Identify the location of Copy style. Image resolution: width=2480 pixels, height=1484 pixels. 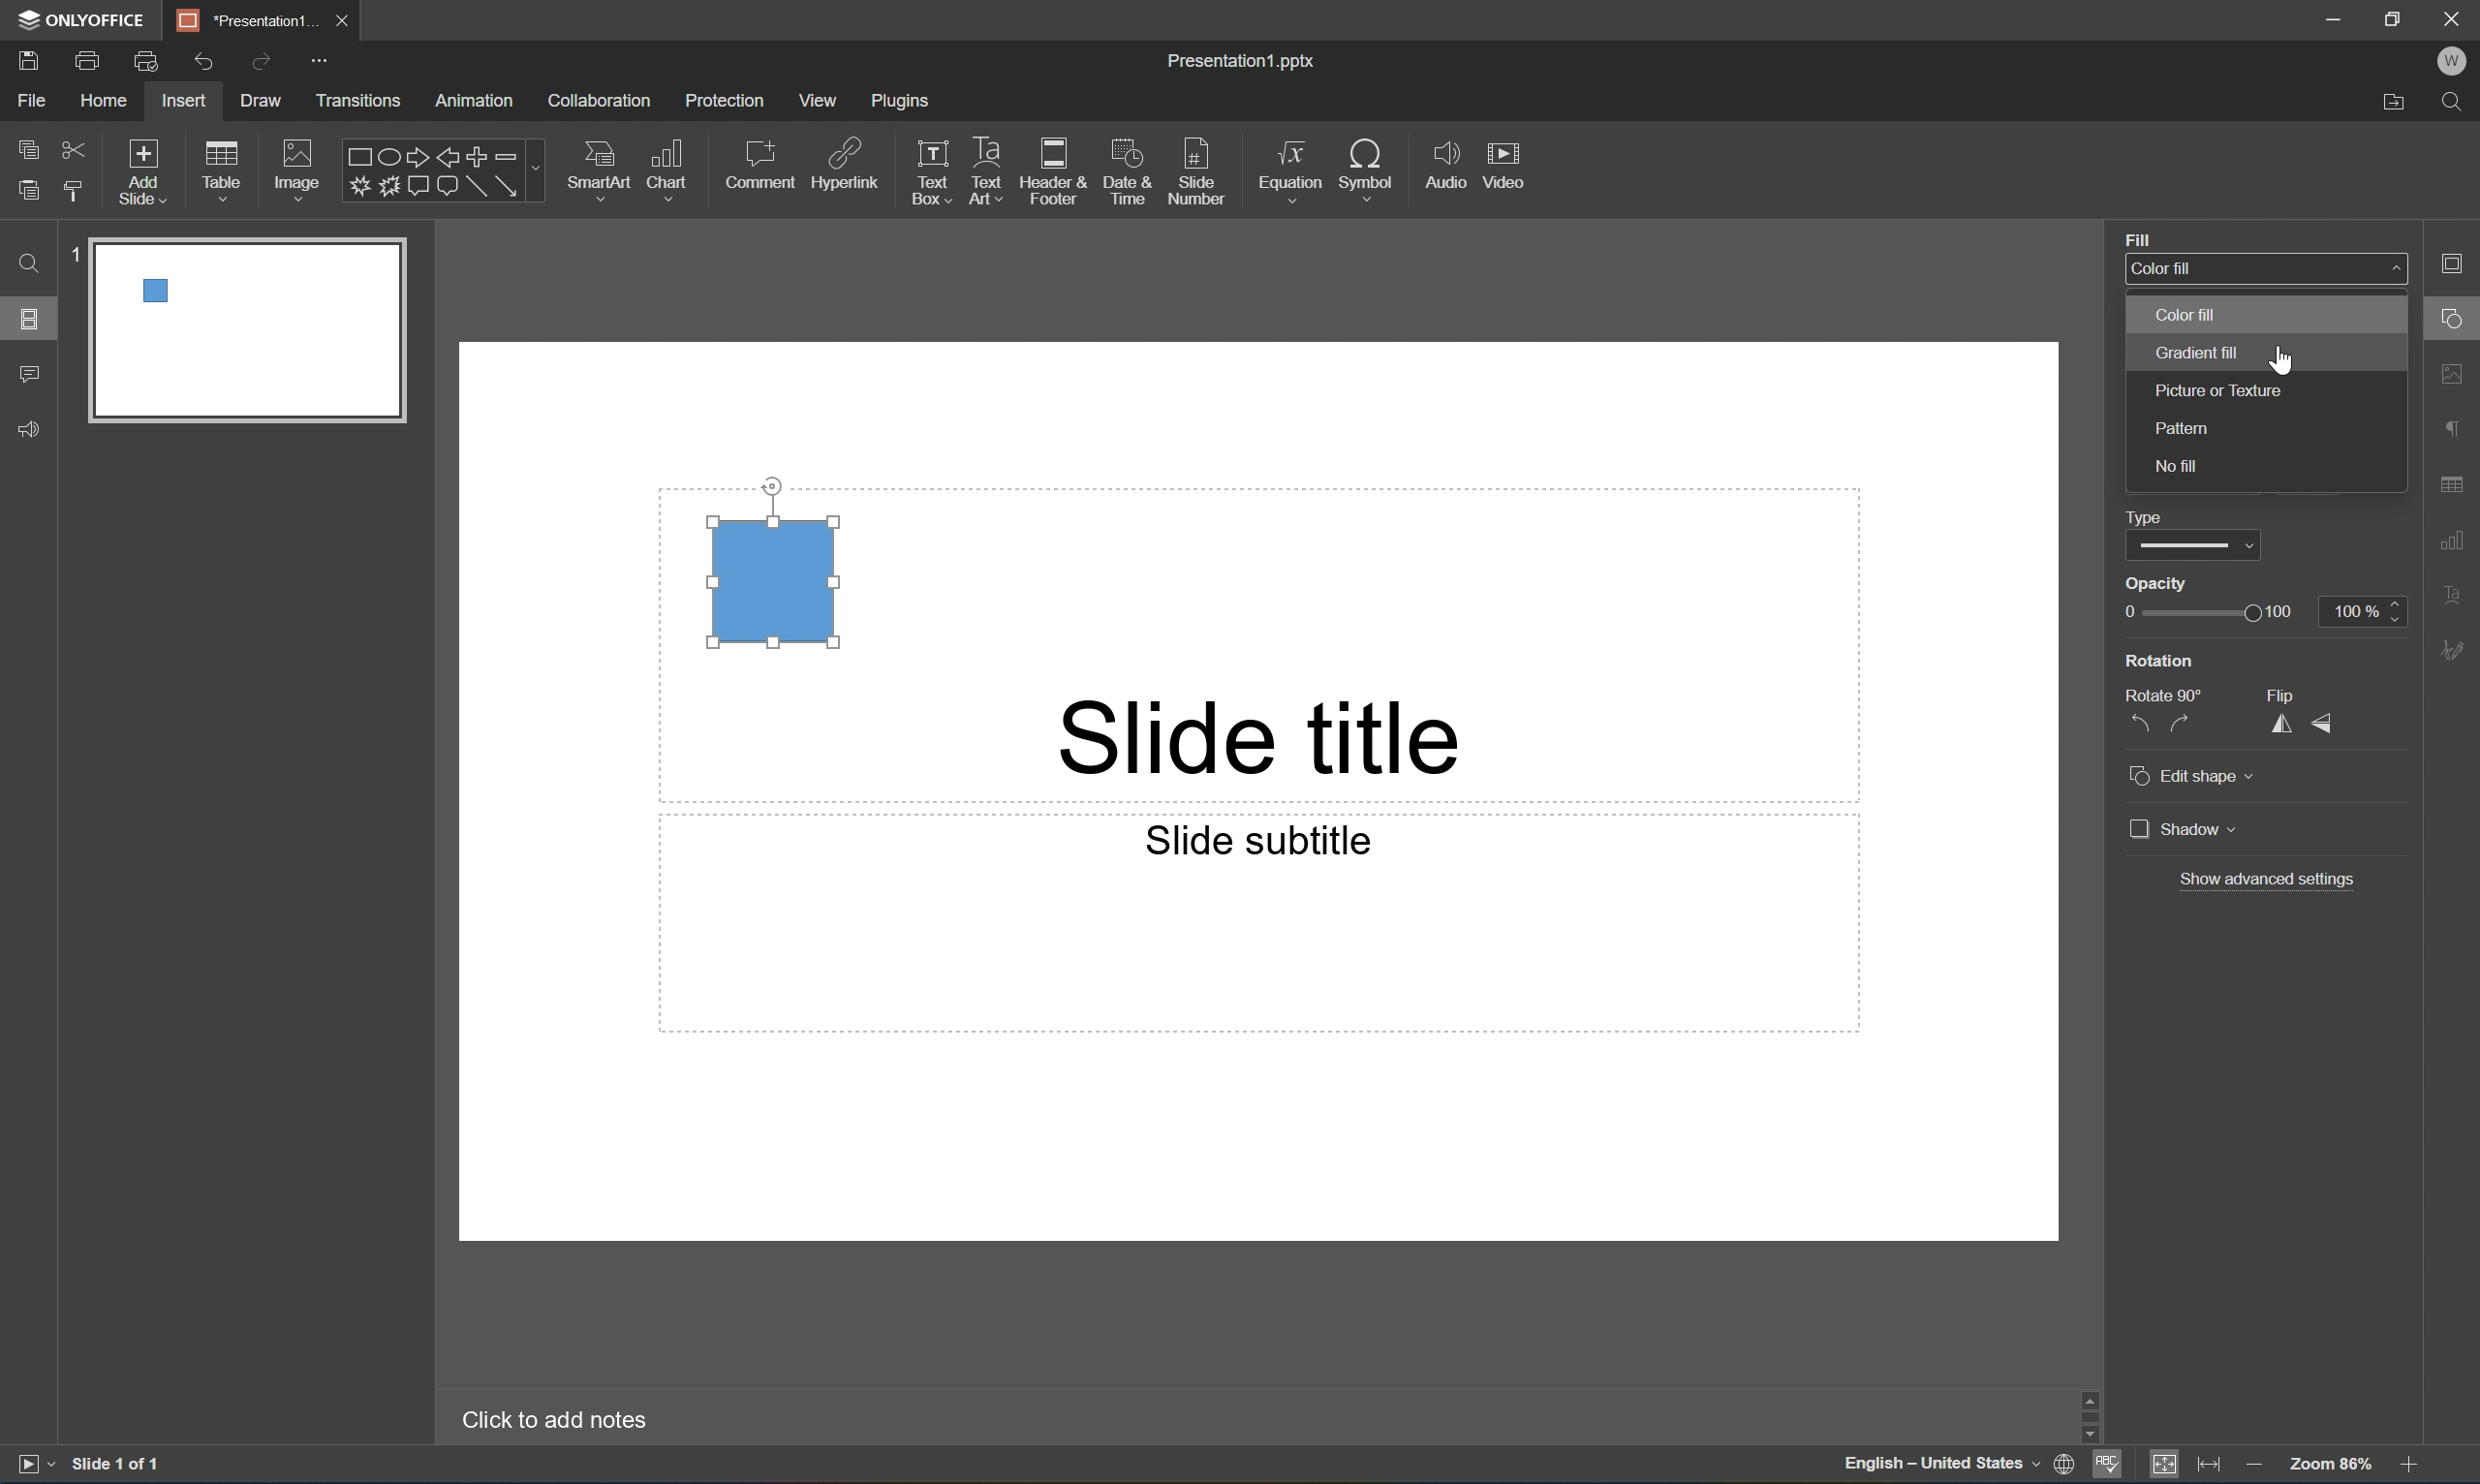
(76, 192).